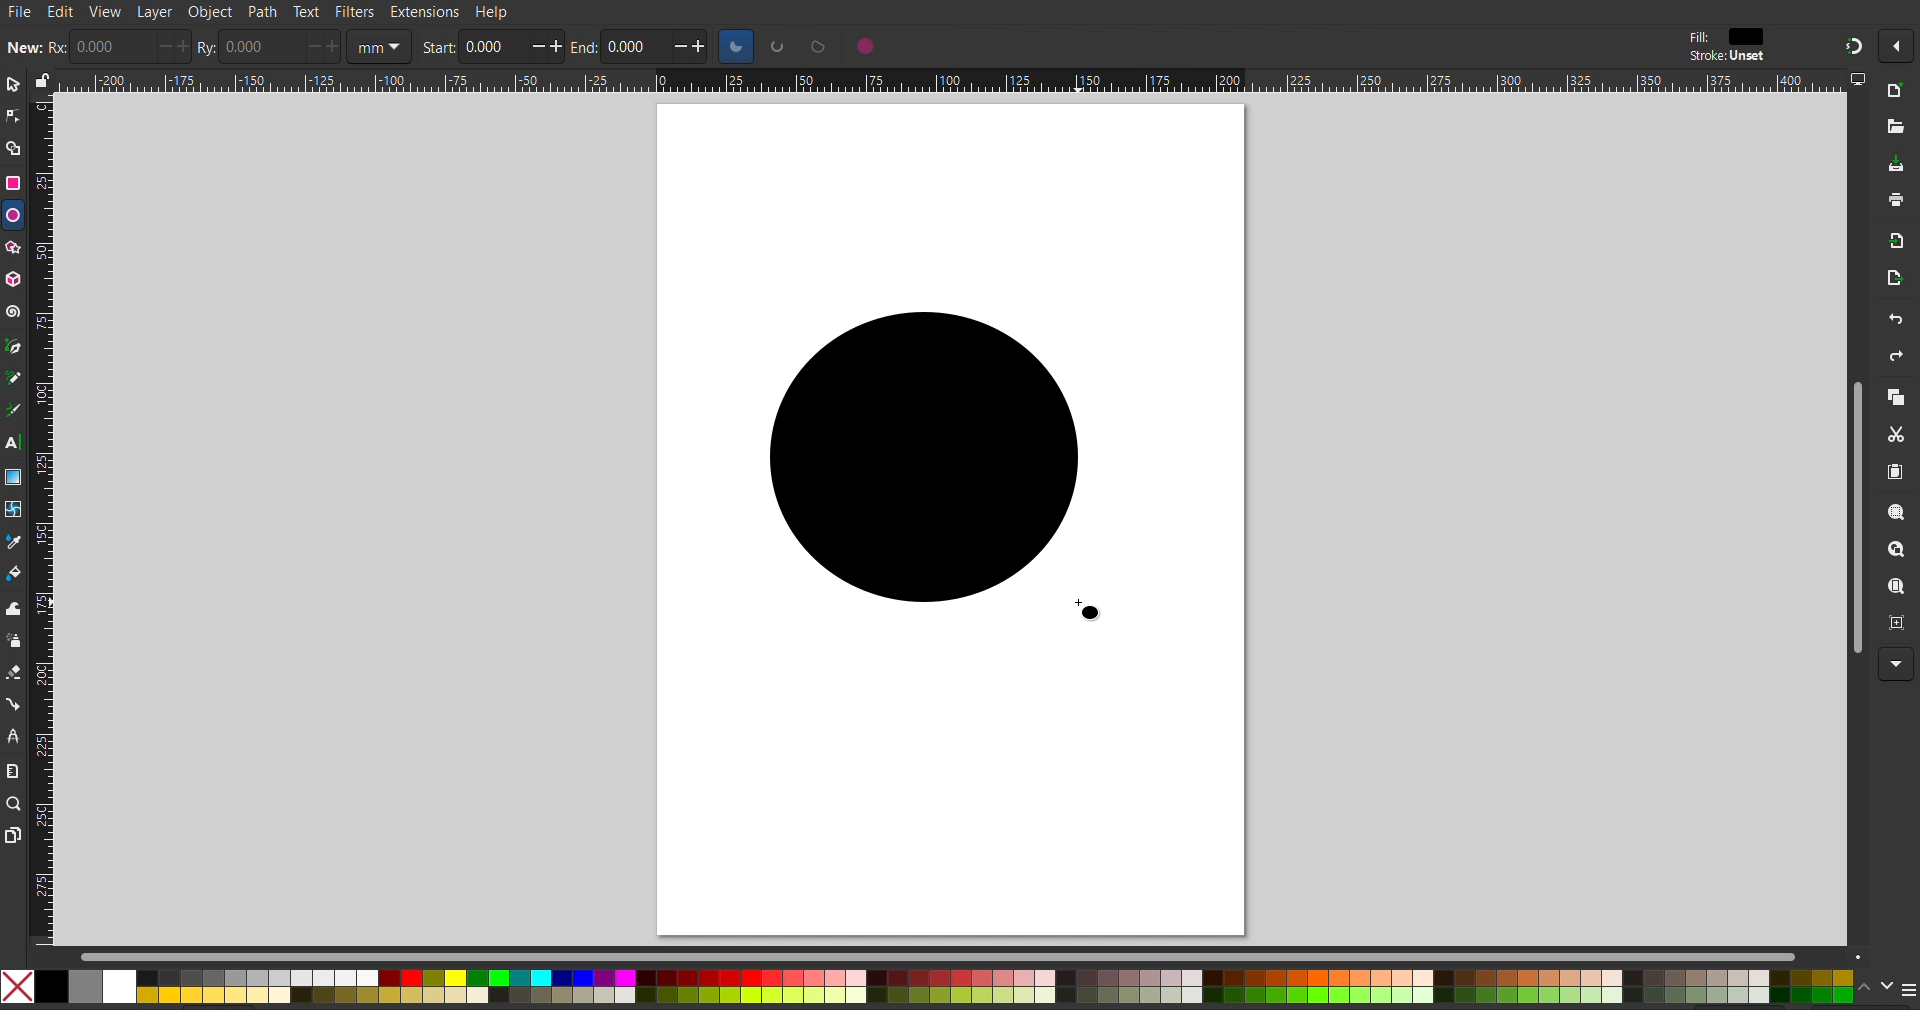 The height and width of the screenshot is (1010, 1920). I want to click on Tweak Tool, so click(13, 610).